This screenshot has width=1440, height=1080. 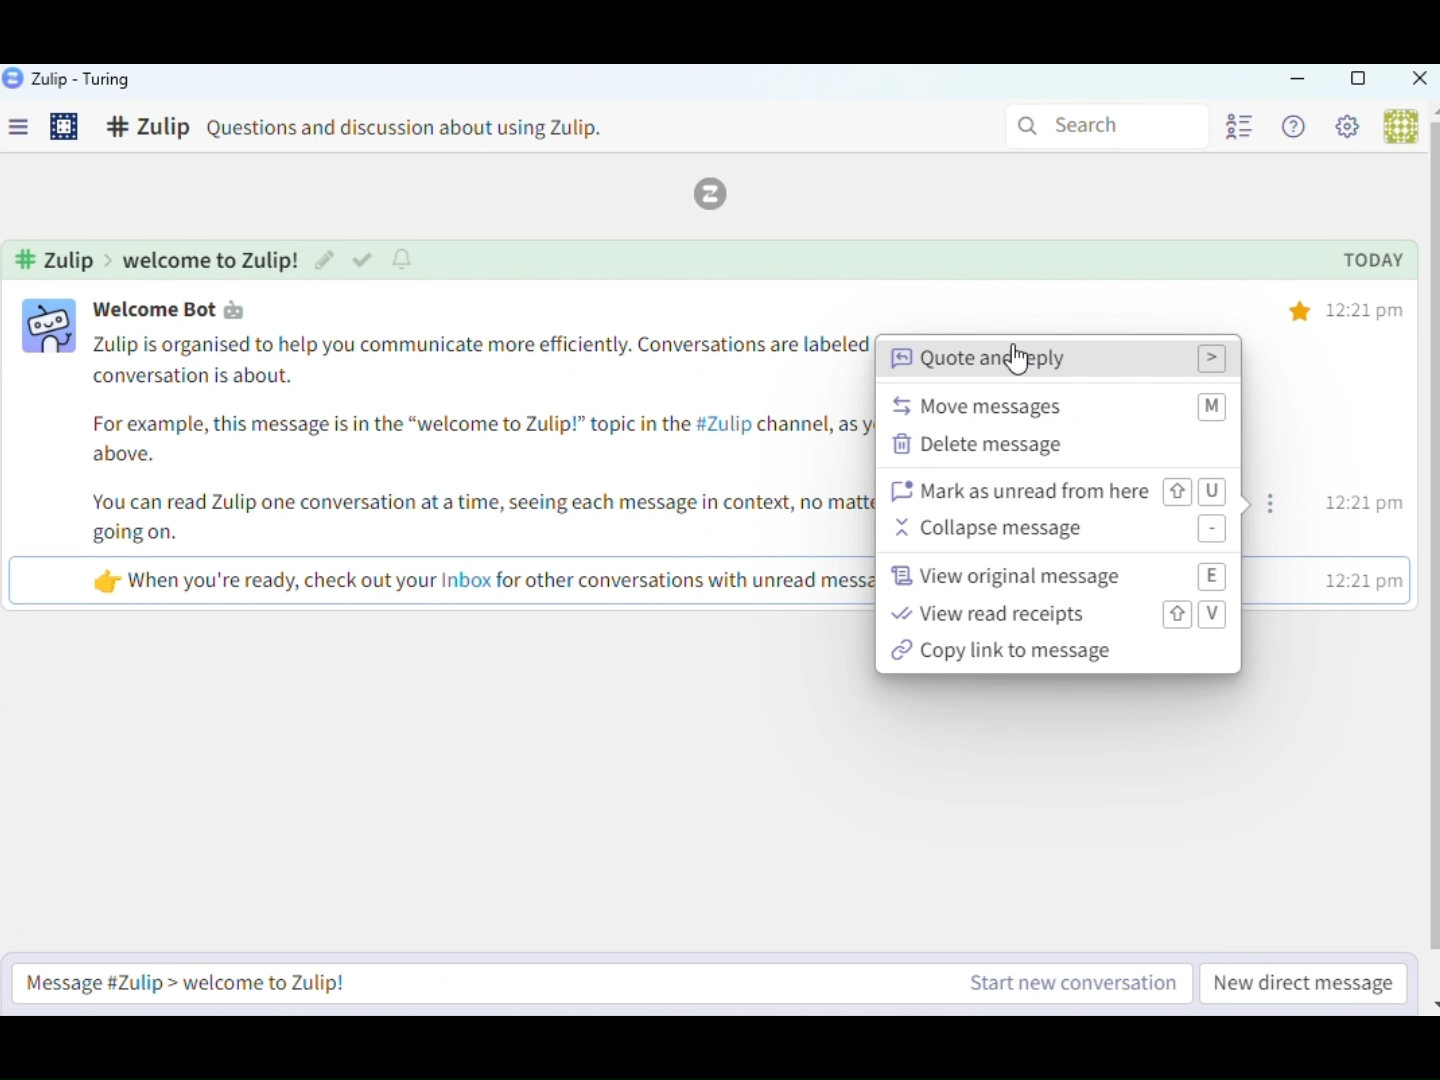 I want to click on options, so click(x=1275, y=506).